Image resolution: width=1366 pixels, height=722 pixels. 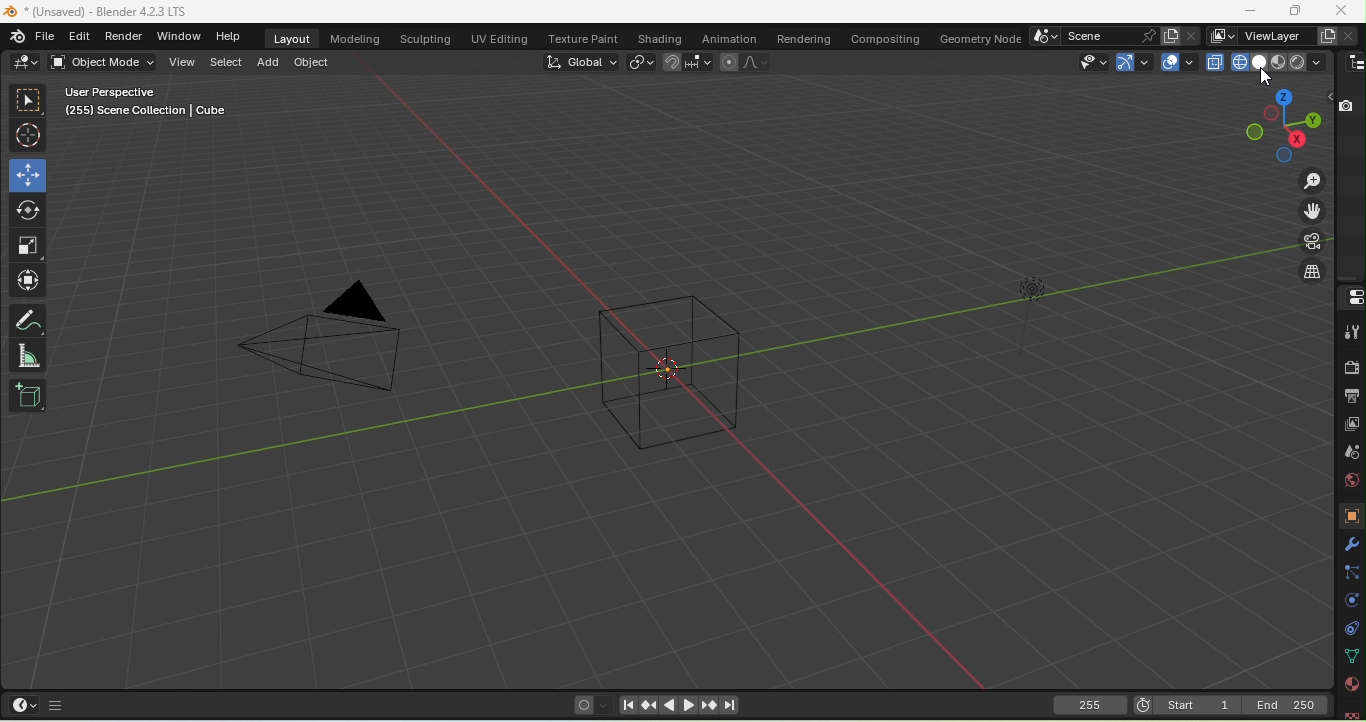 What do you see at coordinates (1283, 98) in the screenshot?
I see `Rotate the view` at bounding box center [1283, 98].